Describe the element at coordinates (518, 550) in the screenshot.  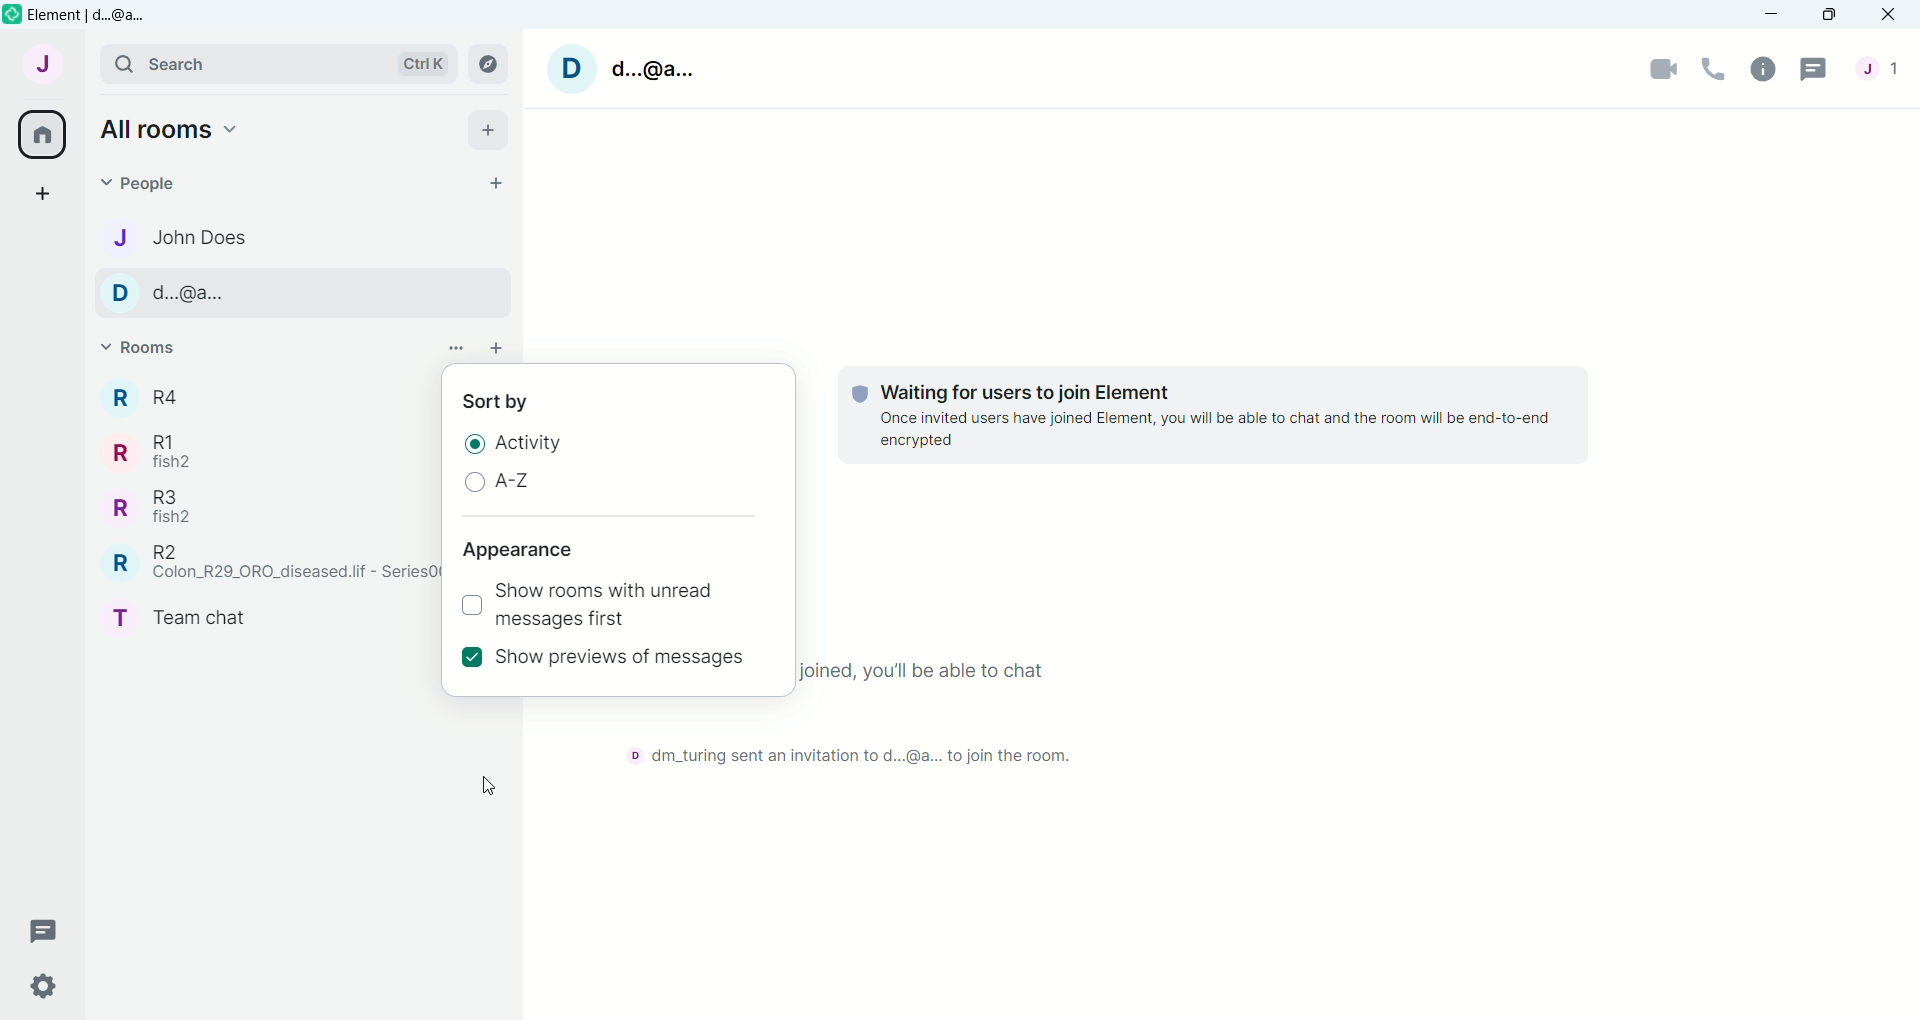
I see `Appearance` at that location.